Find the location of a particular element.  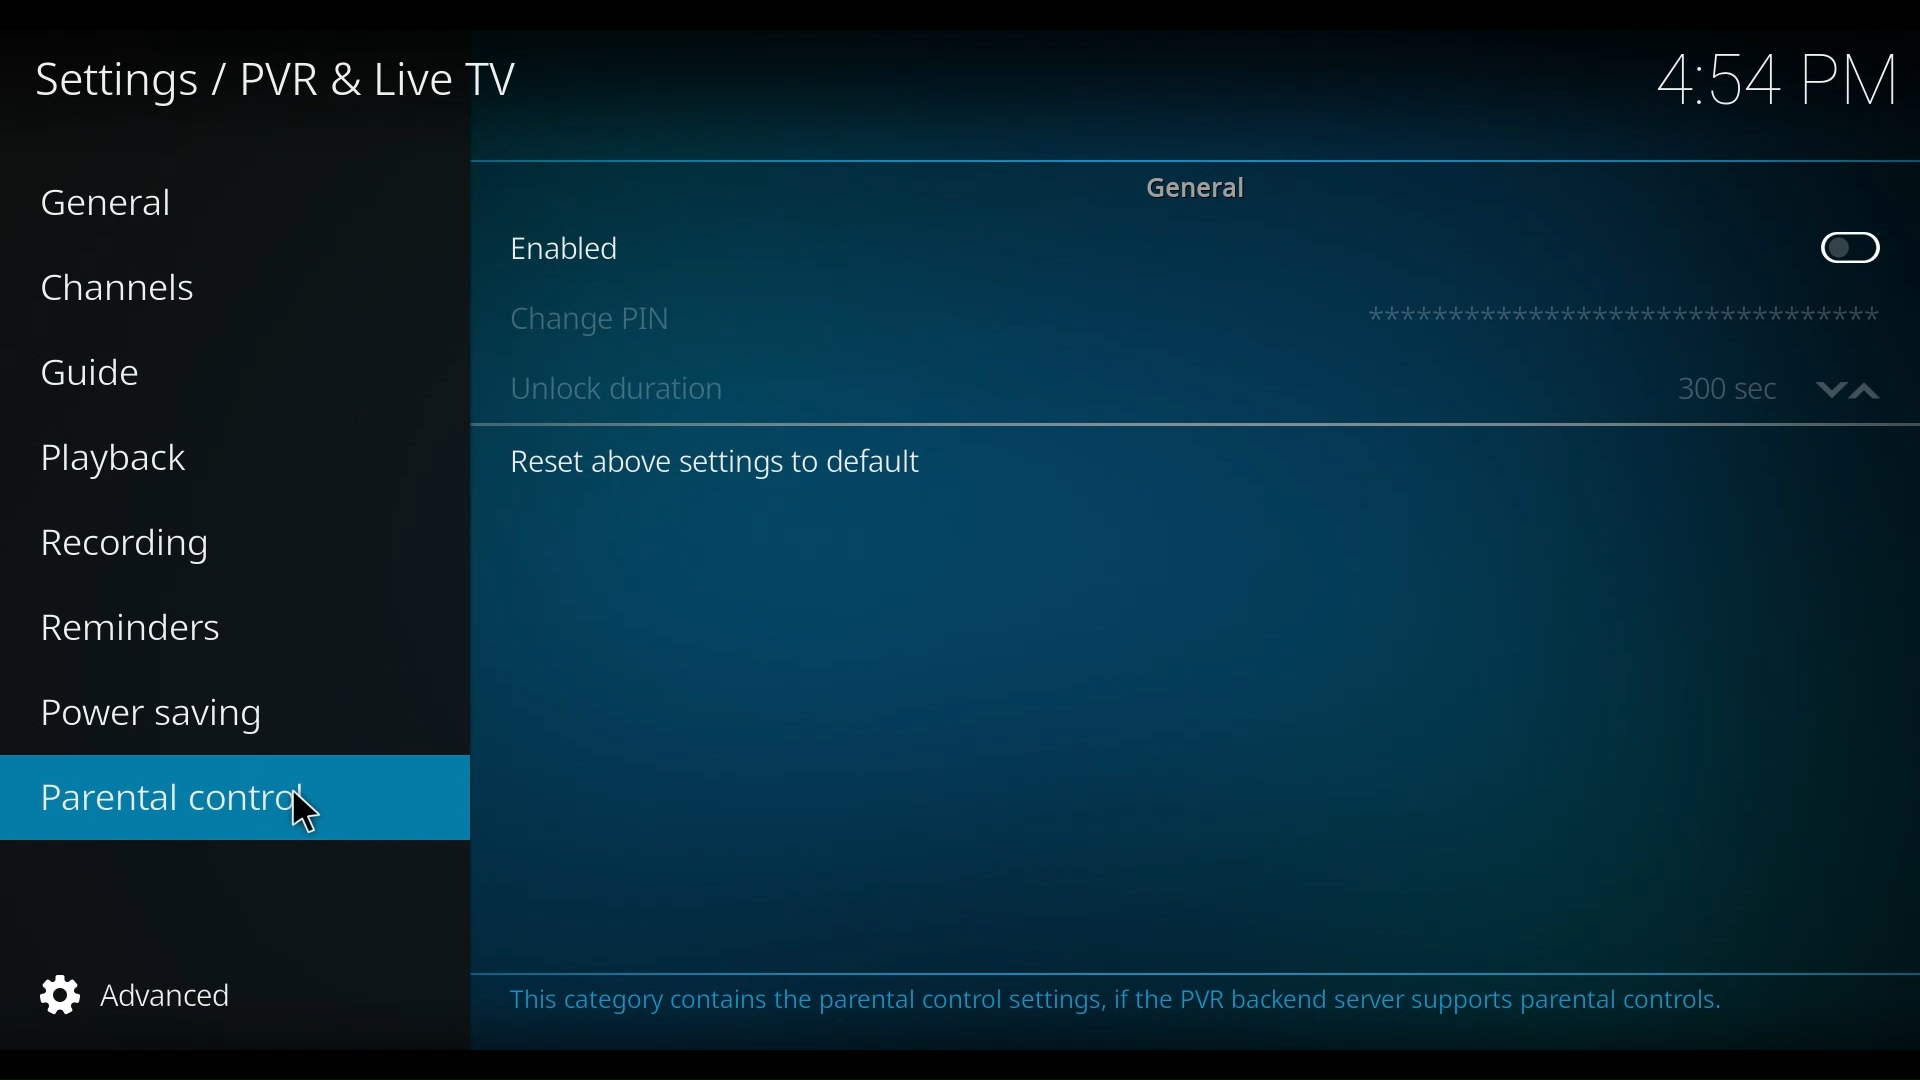

unlock duration in seconds is located at coordinates (1732, 386).